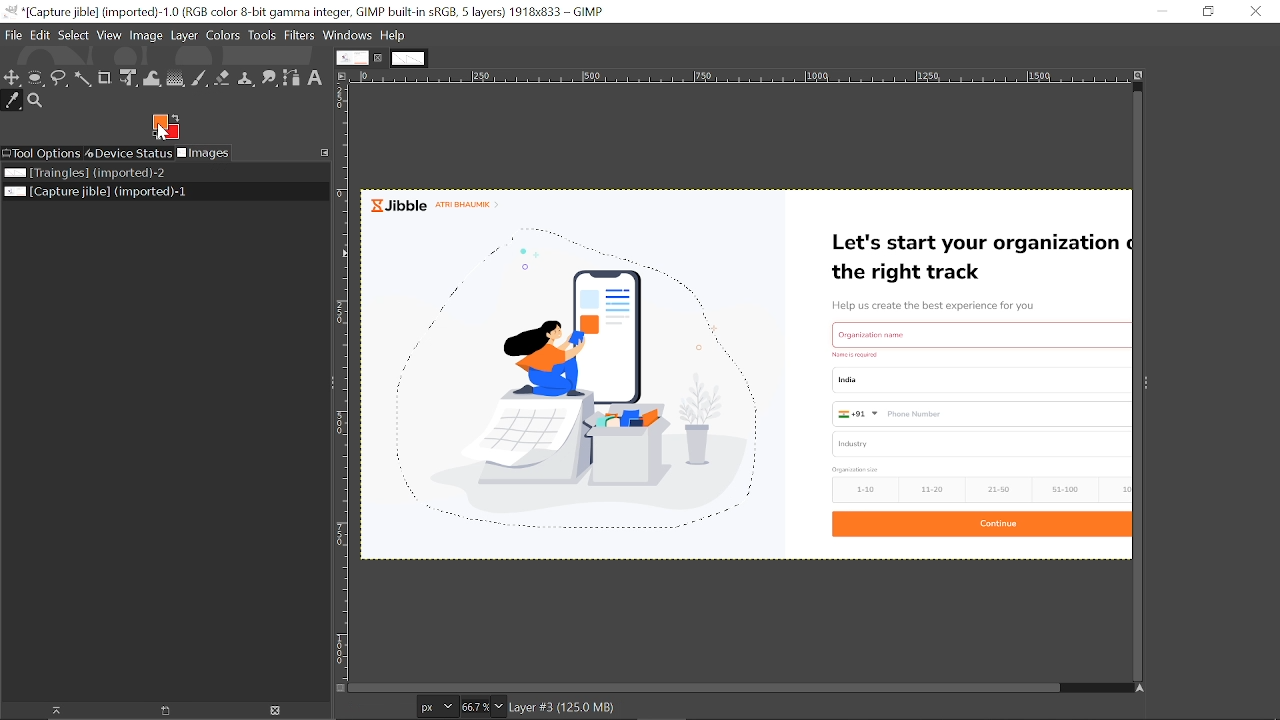  I want to click on fuzzy select tool, so click(82, 78).